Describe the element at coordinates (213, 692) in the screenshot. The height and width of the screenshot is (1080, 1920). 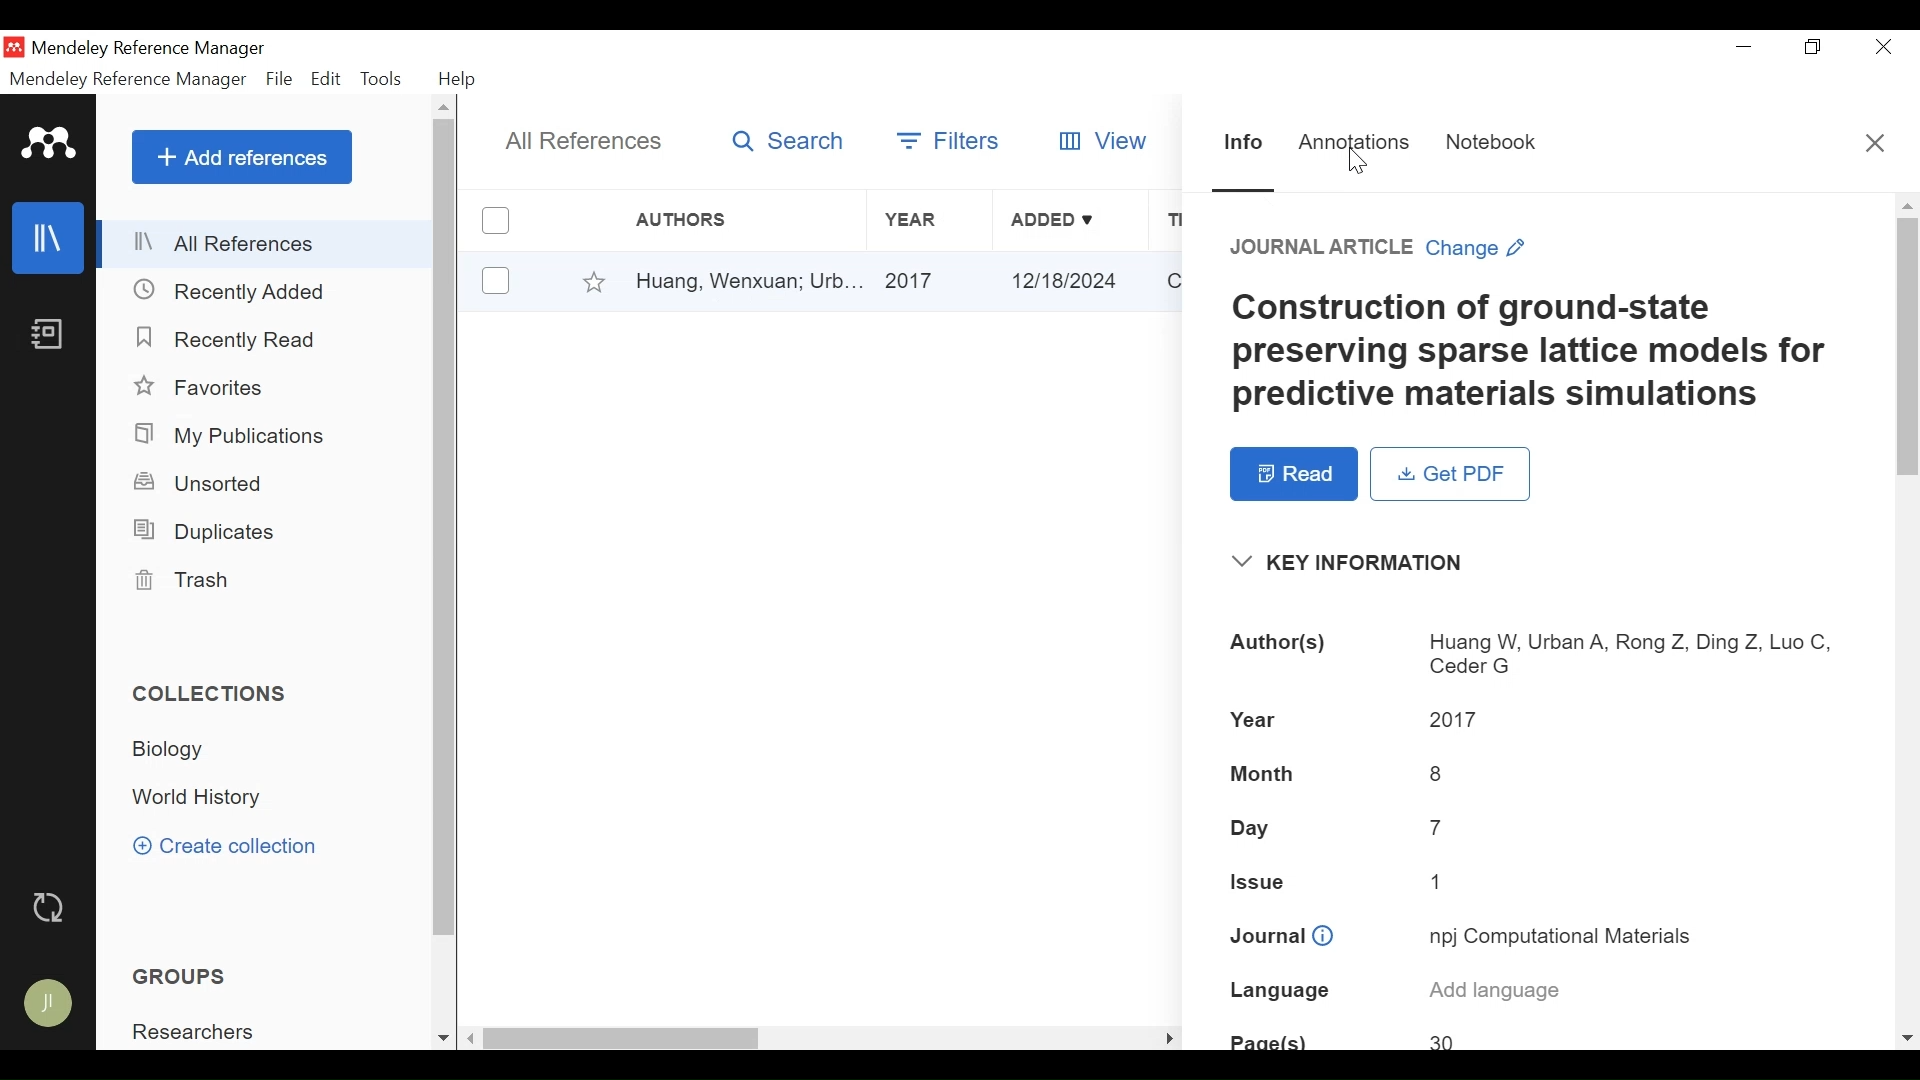
I see `Collections` at that location.